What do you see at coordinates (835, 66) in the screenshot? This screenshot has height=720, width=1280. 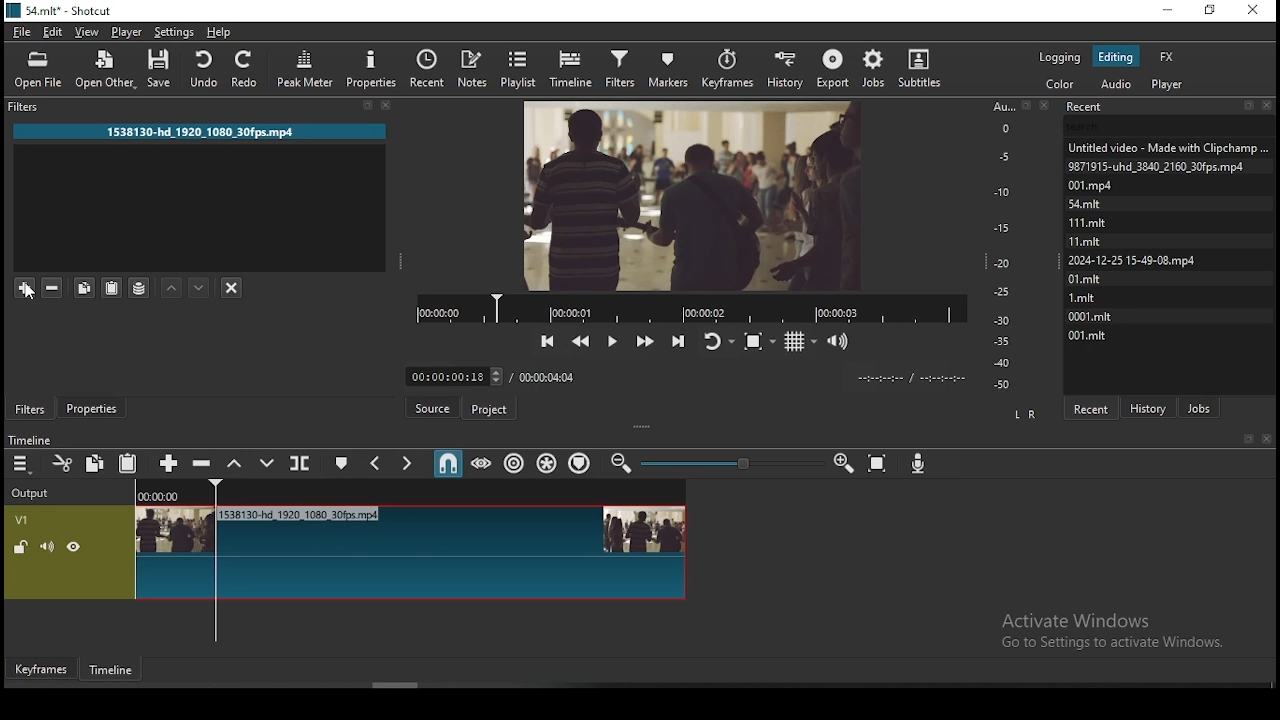 I see `export` at bounding box center [835, 66].